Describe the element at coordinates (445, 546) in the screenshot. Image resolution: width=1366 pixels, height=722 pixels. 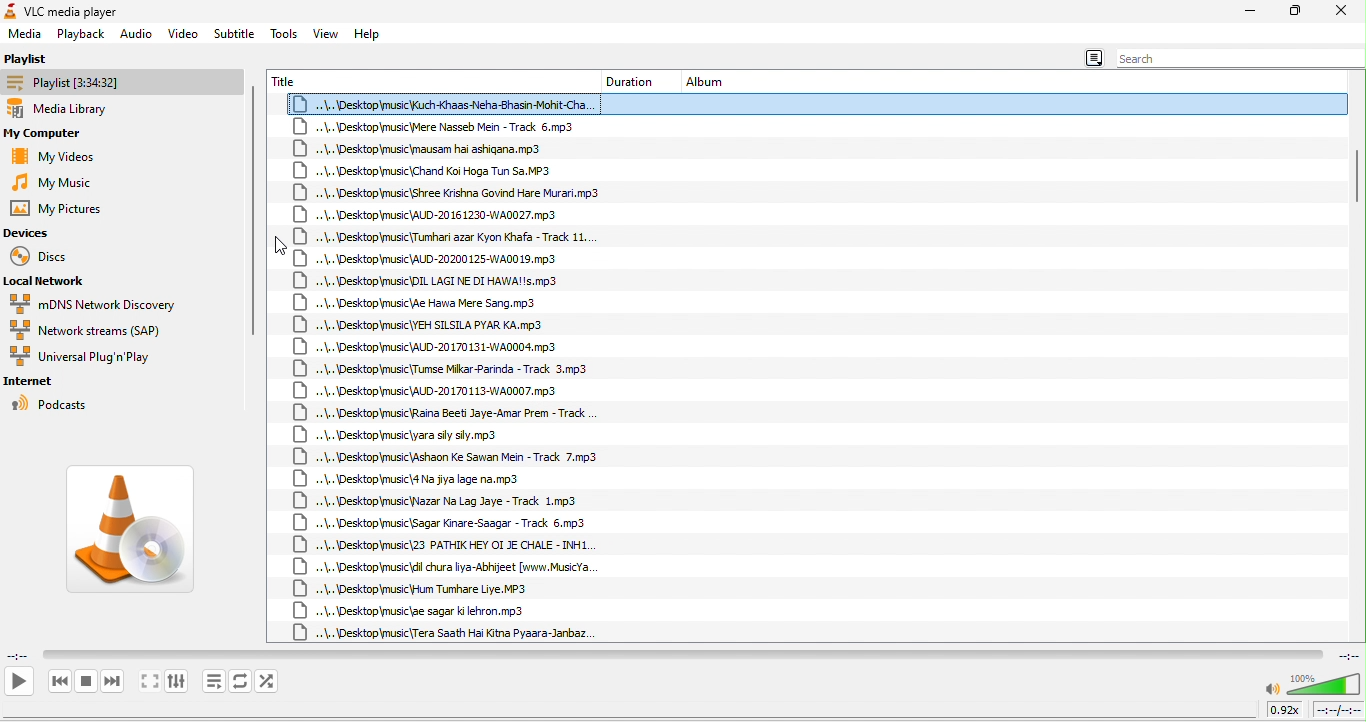
I see `..\..\Desktop\music\23 PATHIK HEY OI JE CHALE - INH1.` at that location.